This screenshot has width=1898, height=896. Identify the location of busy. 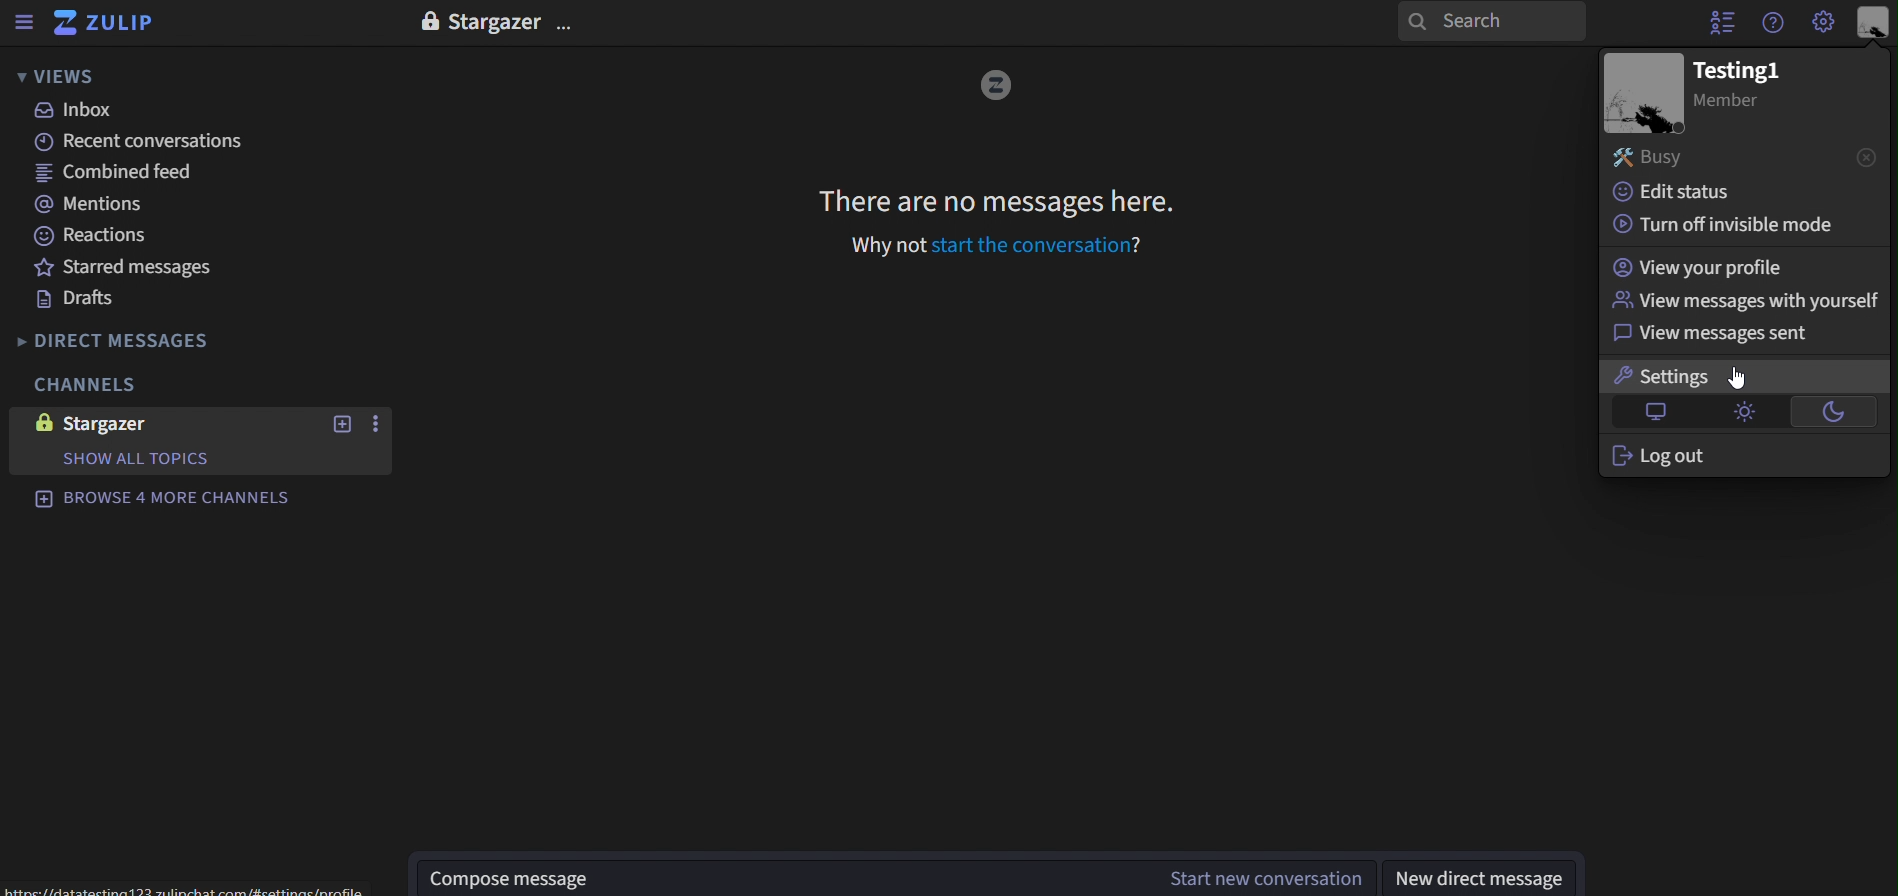
(1749, 157).